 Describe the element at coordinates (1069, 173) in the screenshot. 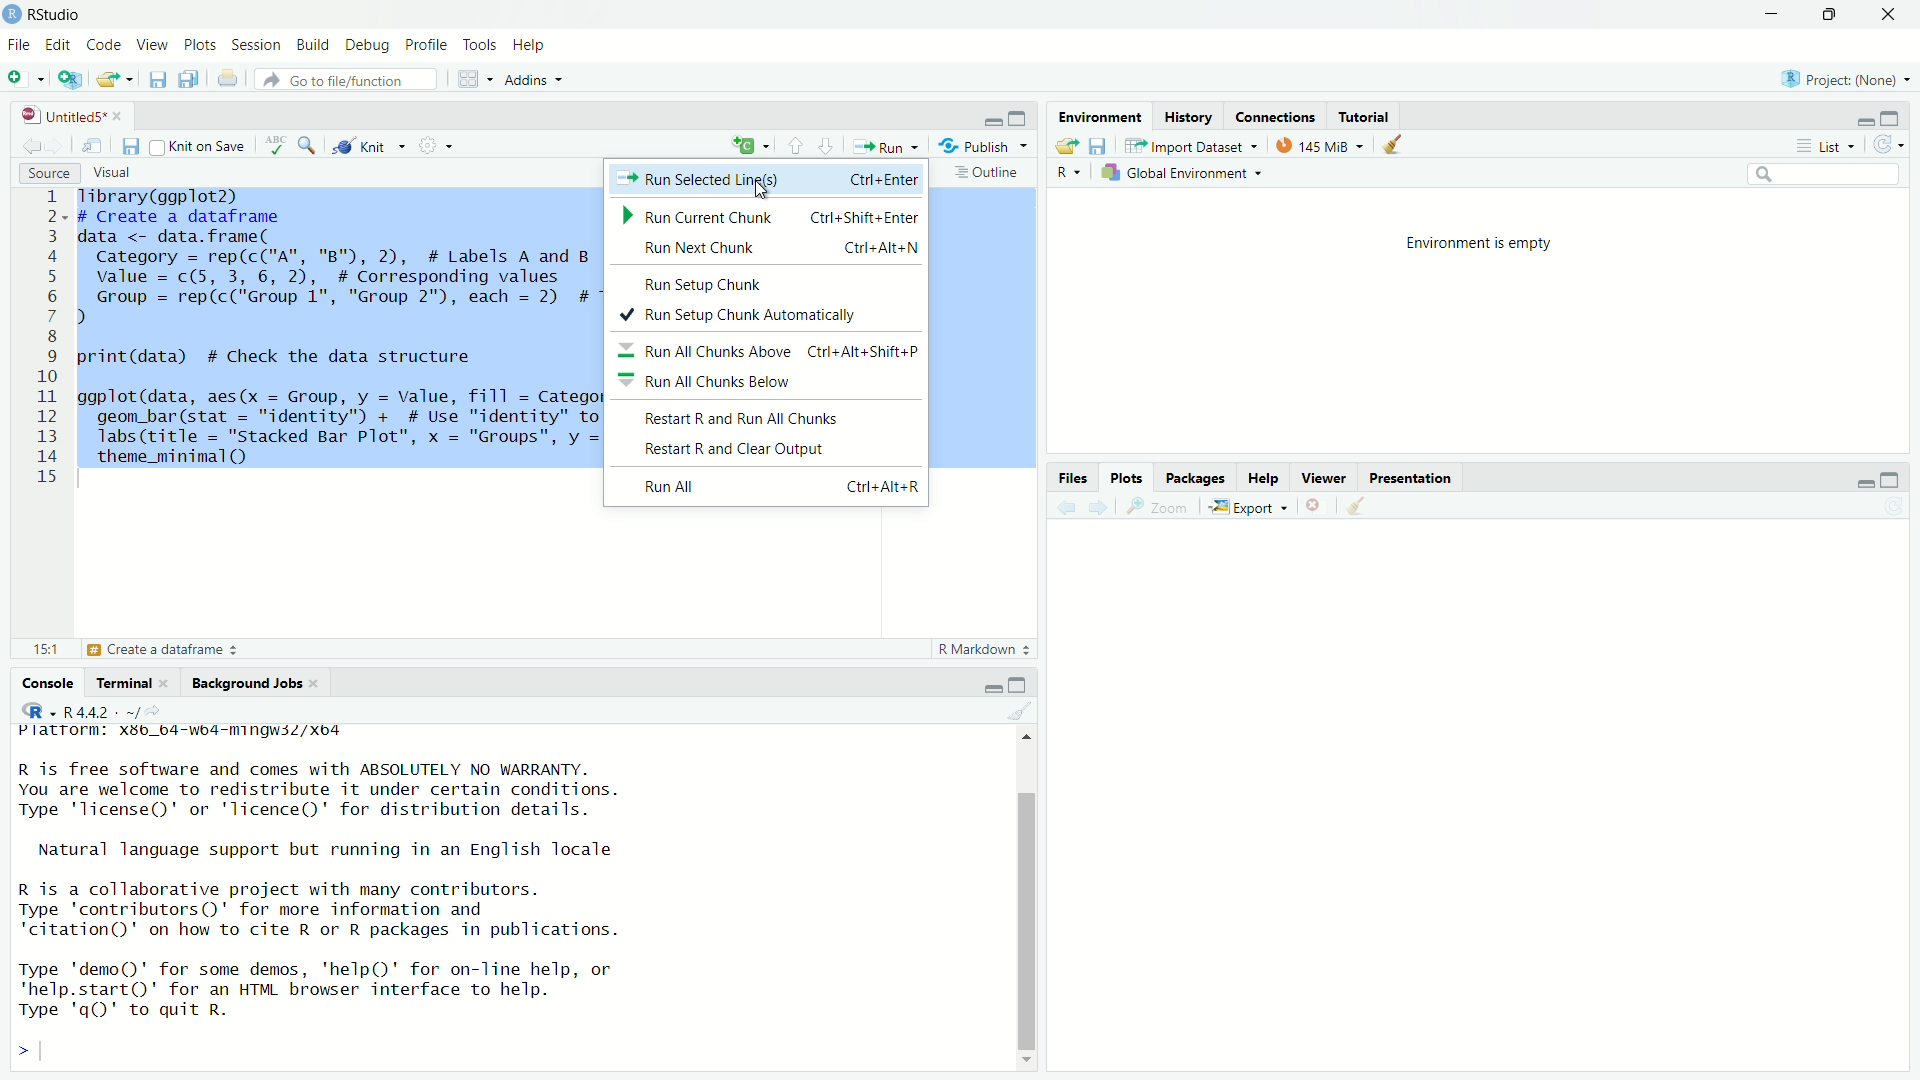

I see `R` at that location.